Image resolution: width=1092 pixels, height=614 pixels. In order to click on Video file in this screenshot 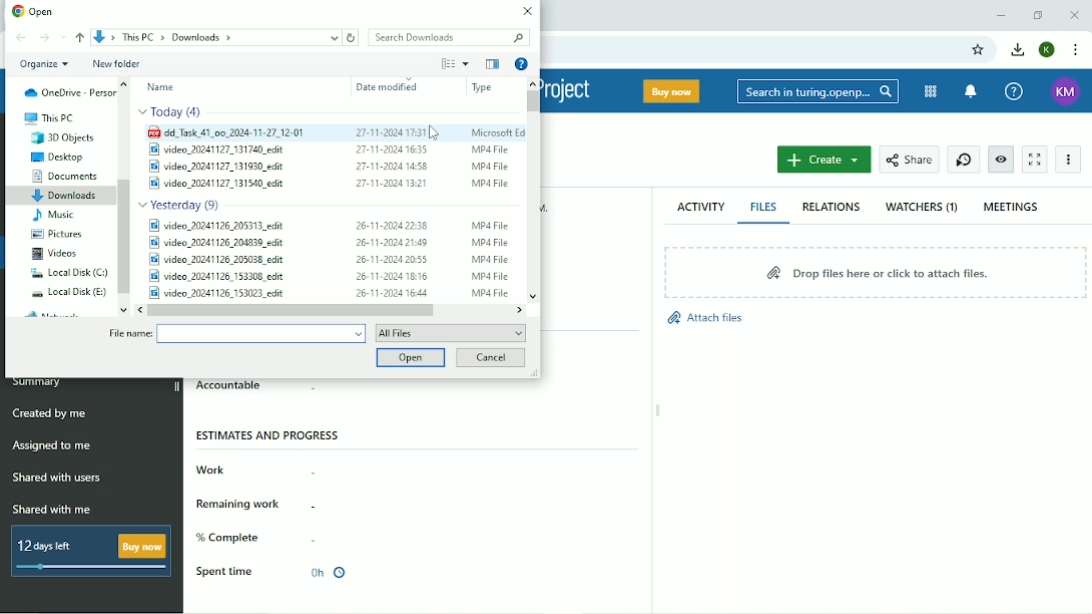, I will do `click(327, 292)`.